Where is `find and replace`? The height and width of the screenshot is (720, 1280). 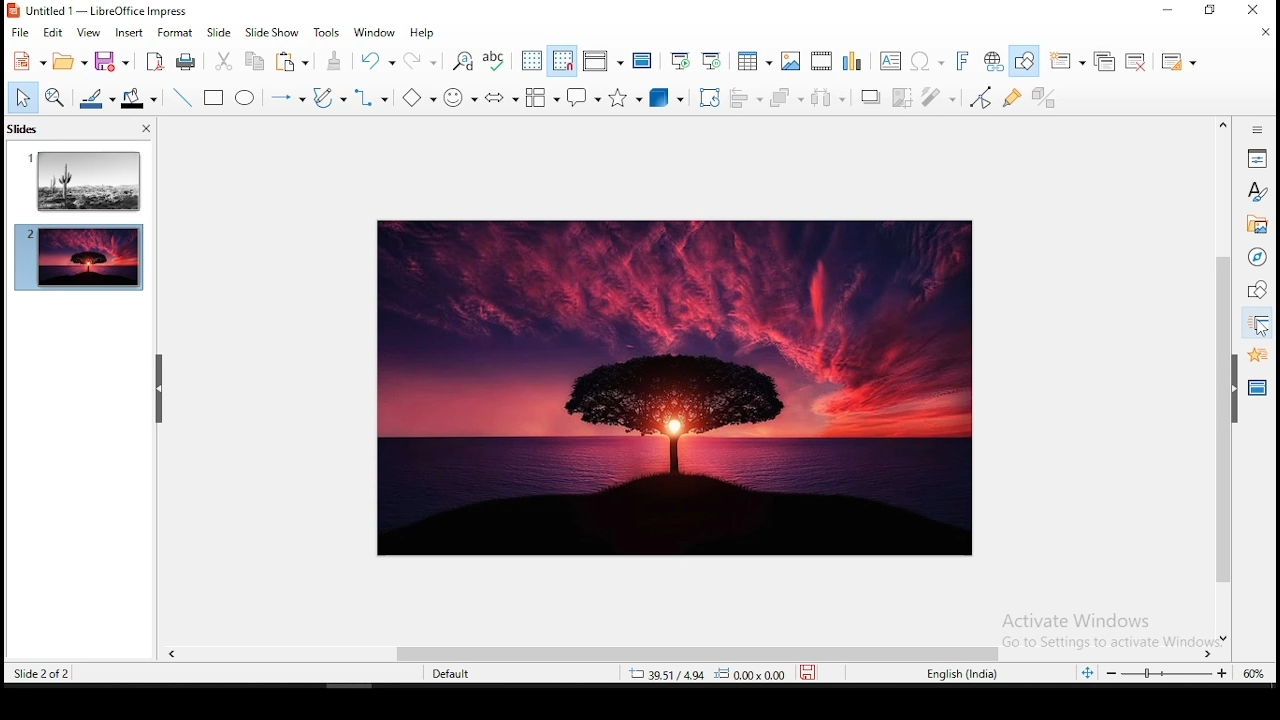
find and replace is located at coordinates (465, 63).